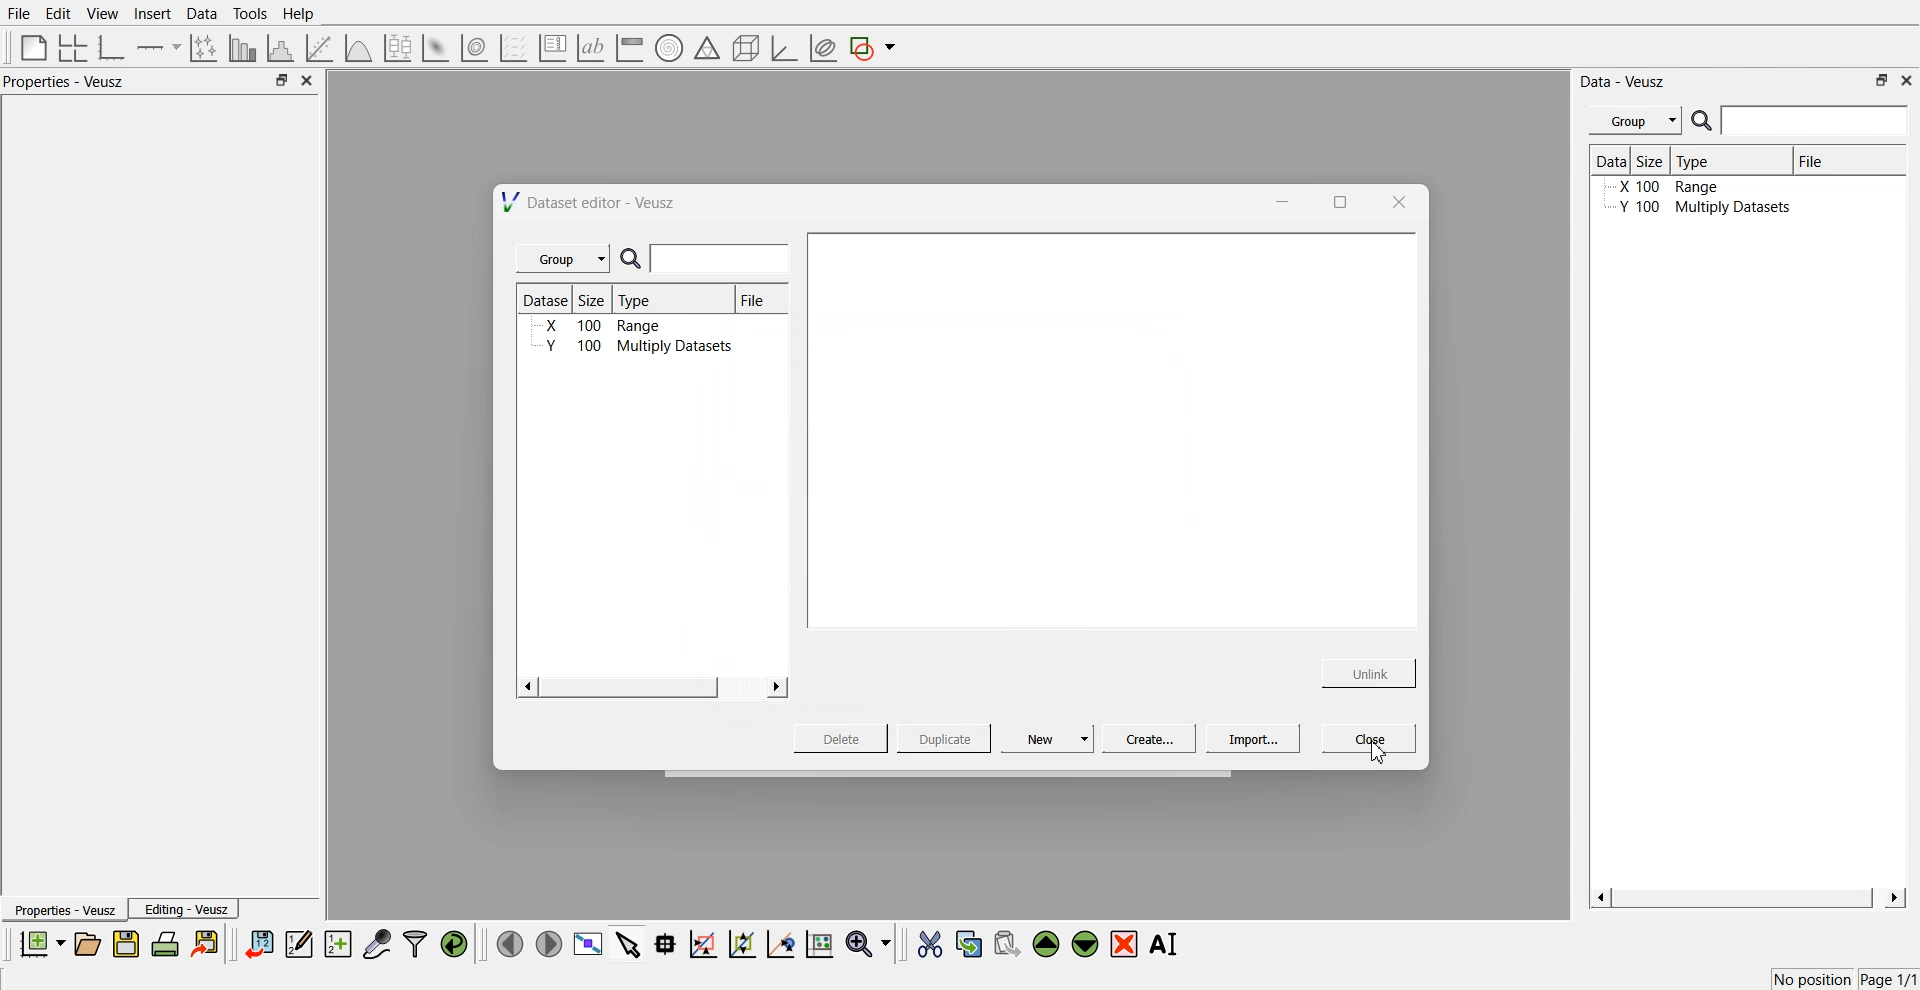 This screenshot has height=990, width=1920. What do you see at coordinates (591, 202) in the screenshot?
I see `Dataset editor - Veusz` at bounding box center [591, 202].